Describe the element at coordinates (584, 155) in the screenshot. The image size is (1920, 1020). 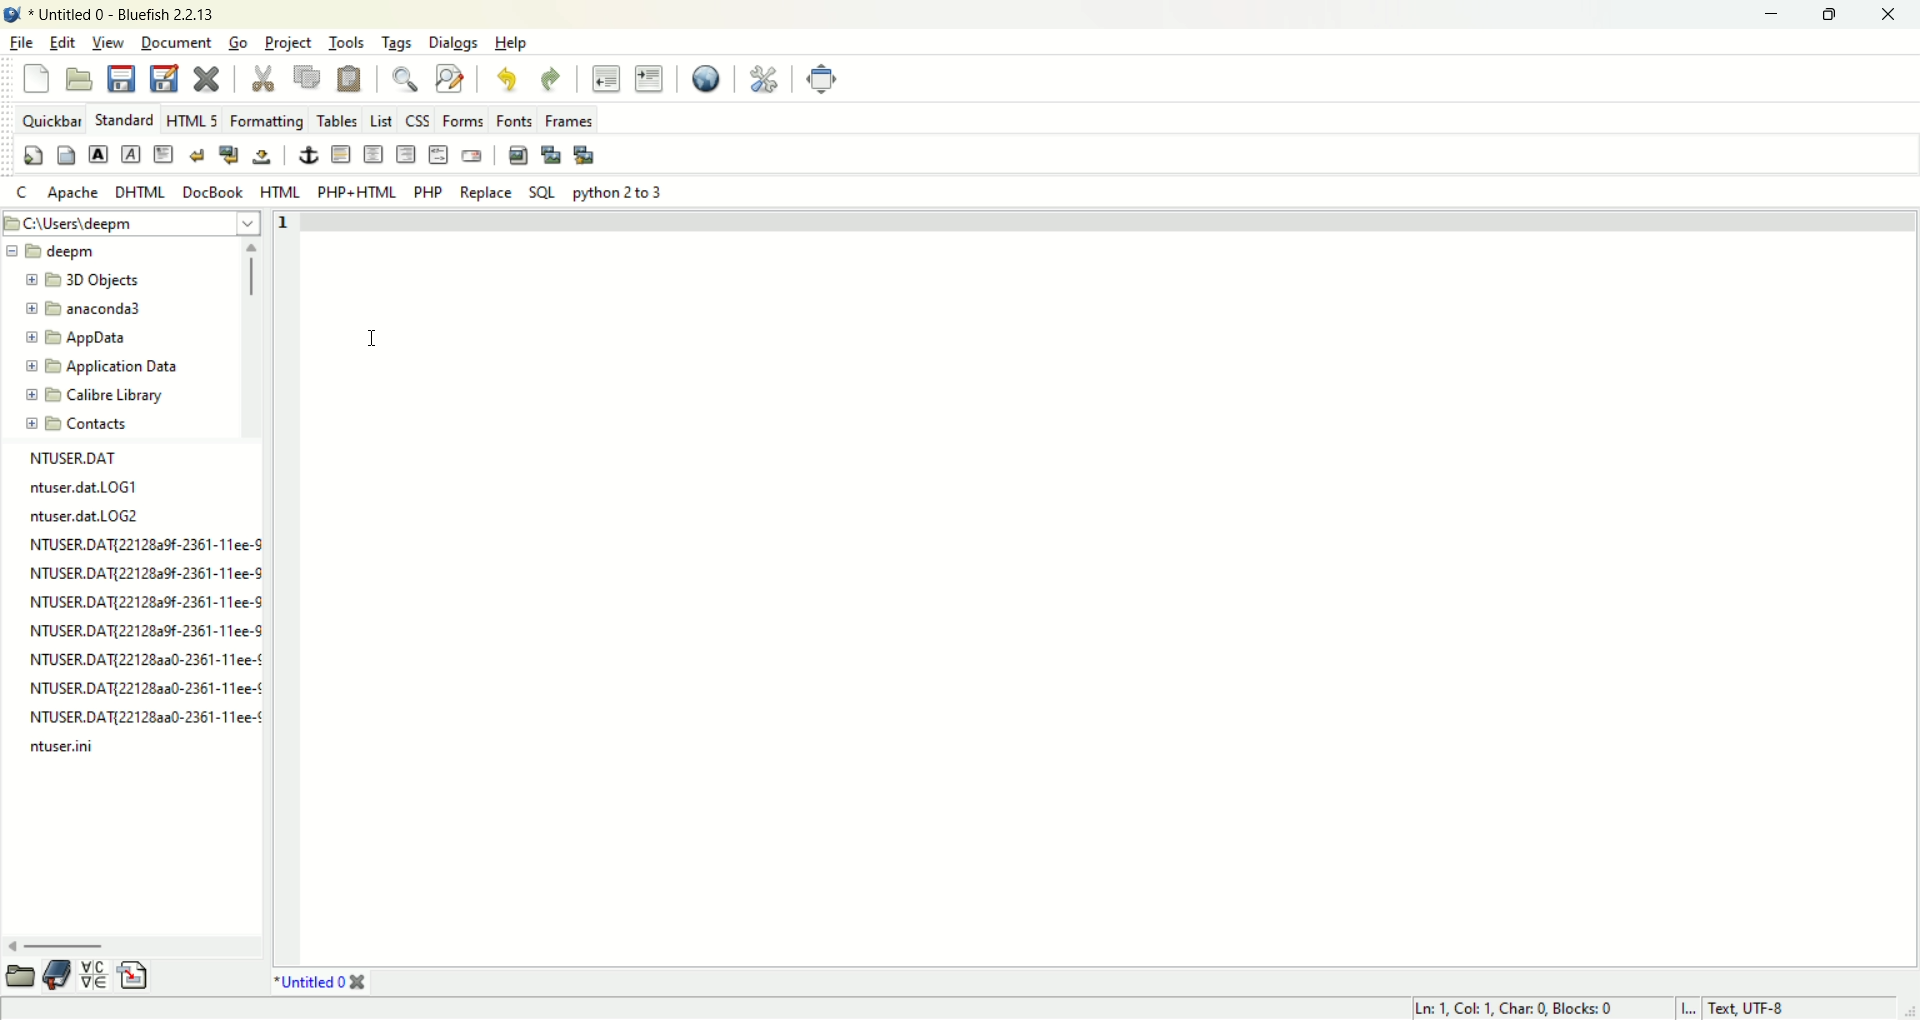
I see `multi thumbnail` at that location.